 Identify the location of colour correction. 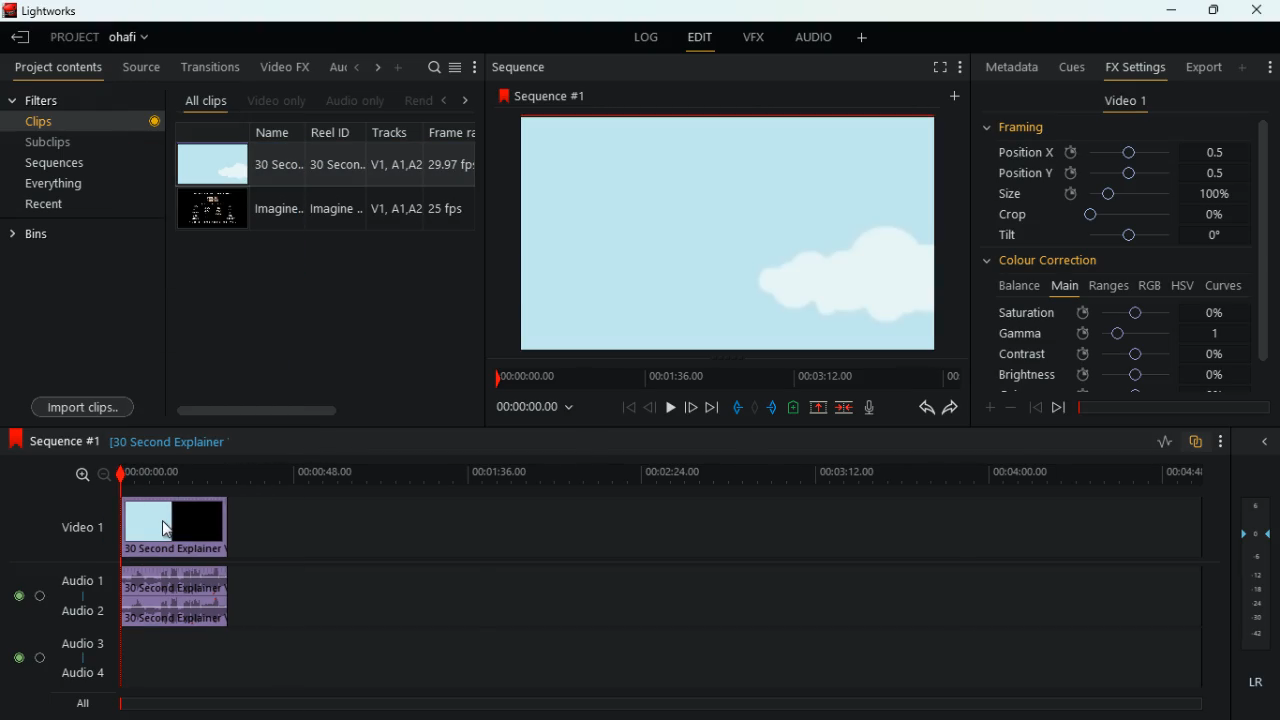
(1045, 263).